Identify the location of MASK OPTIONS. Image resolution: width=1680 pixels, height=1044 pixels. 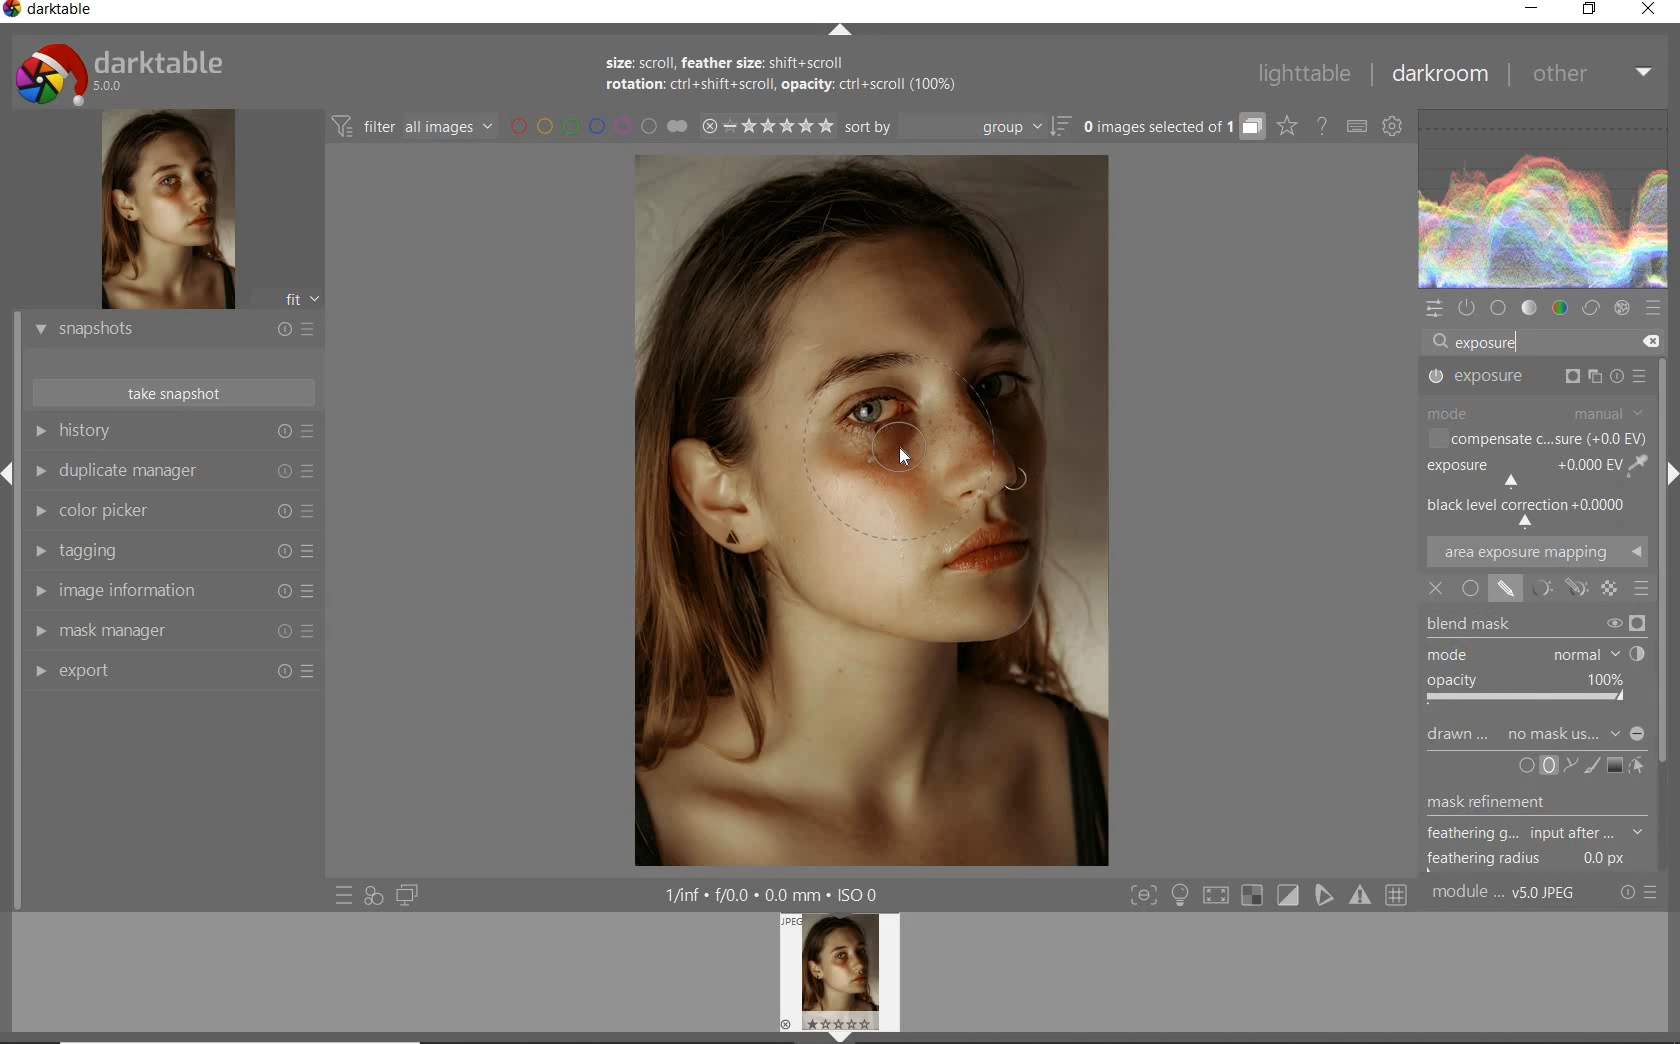
(1575, 589).